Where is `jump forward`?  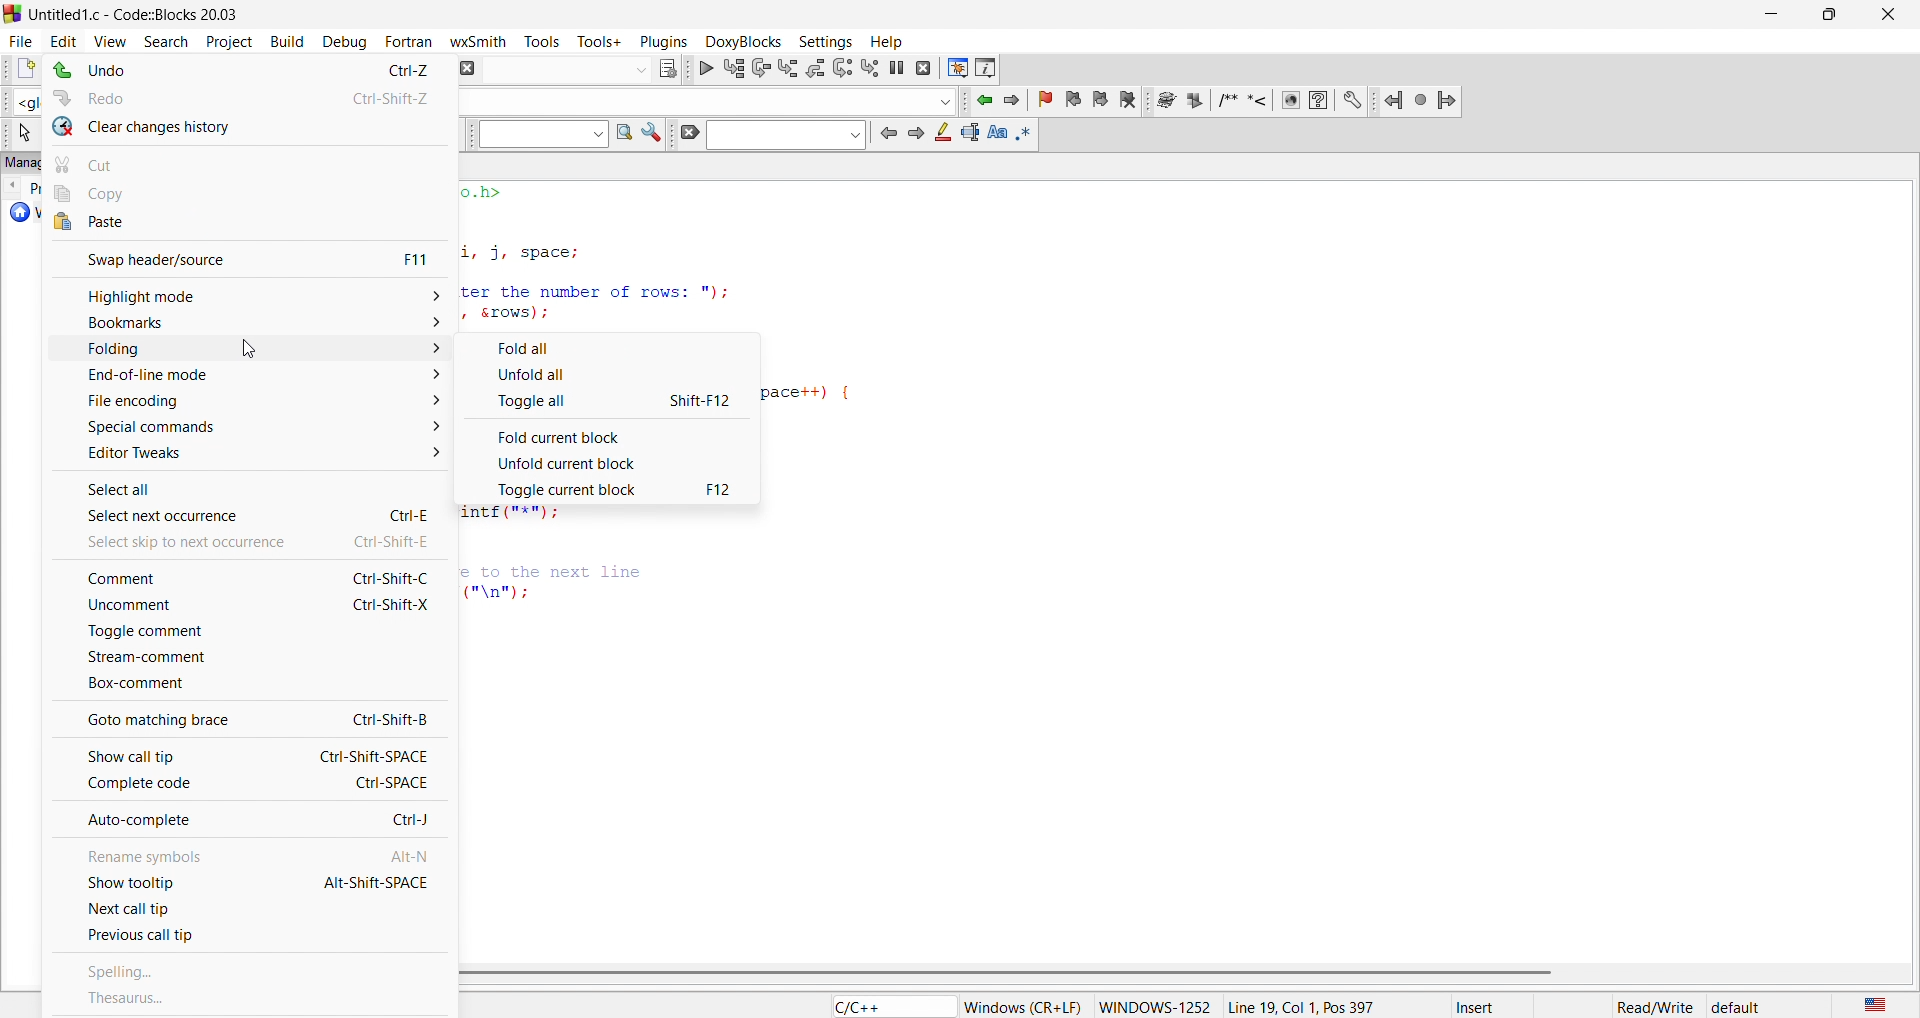
jump forward is located at coordinates (1449, 98).